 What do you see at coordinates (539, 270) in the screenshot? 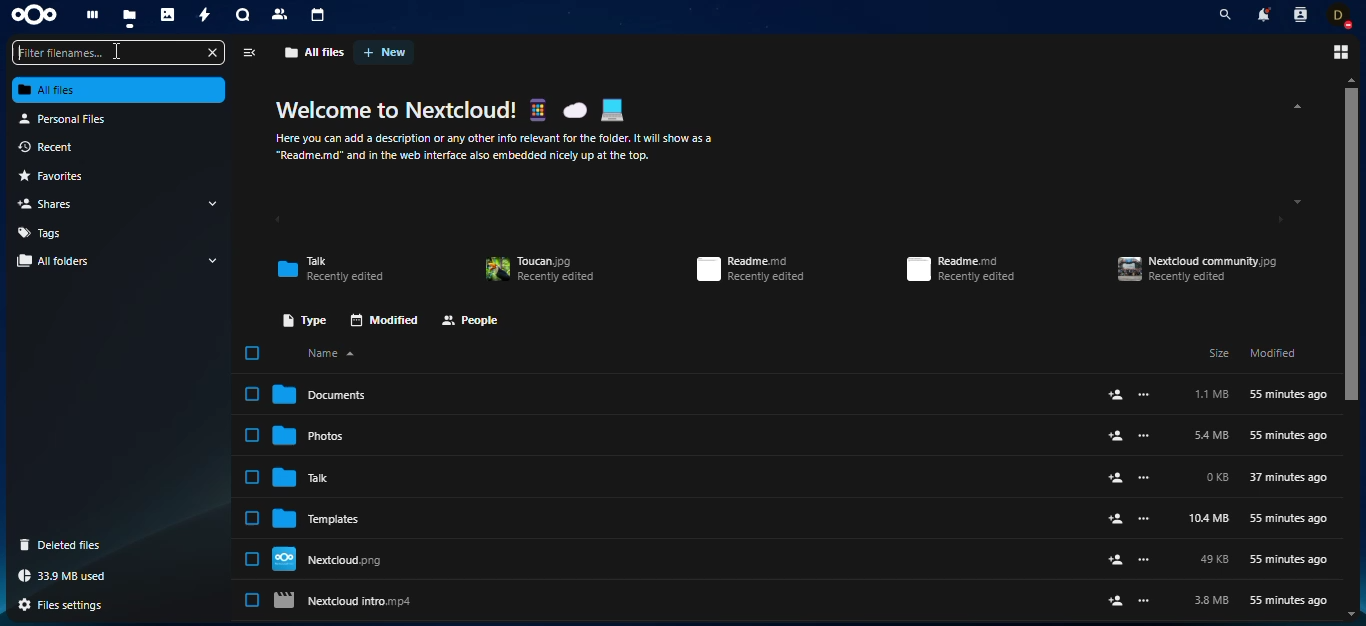
I see `Toucan.jpg Recently edited` at bounding box center [539, 270].